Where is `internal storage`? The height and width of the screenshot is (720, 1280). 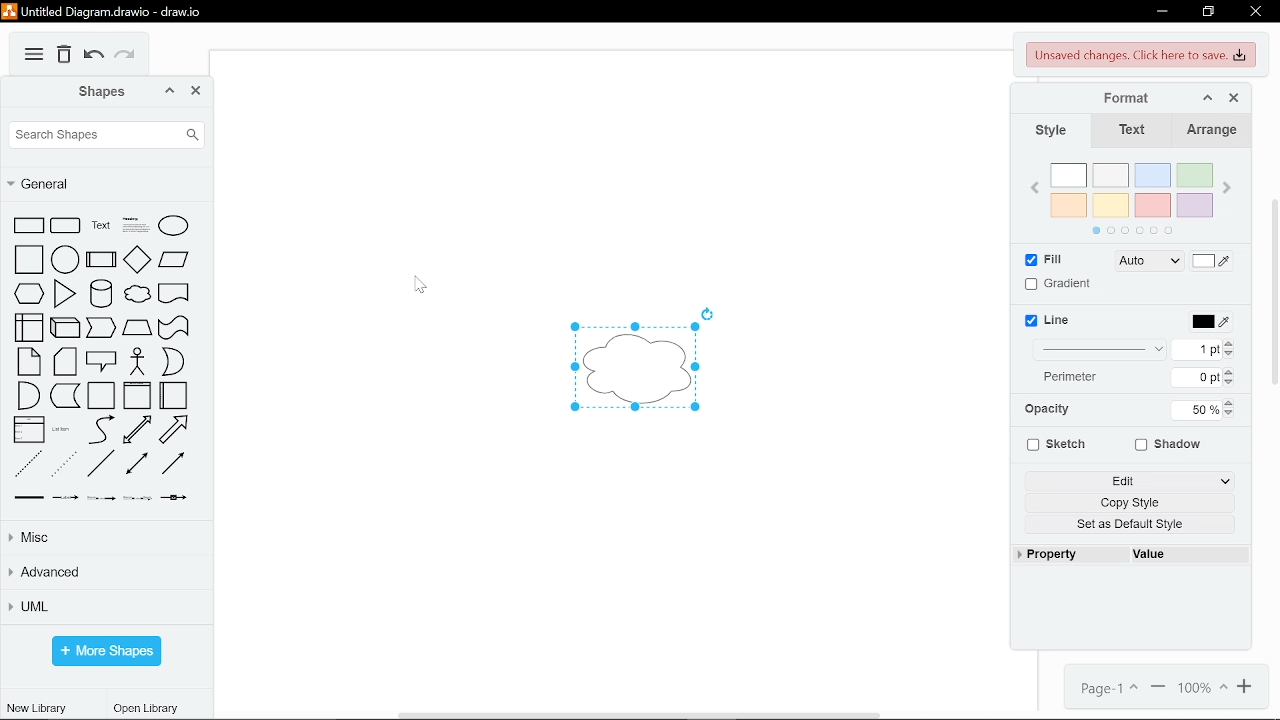 internal storage is located at coordinates (29, 328).